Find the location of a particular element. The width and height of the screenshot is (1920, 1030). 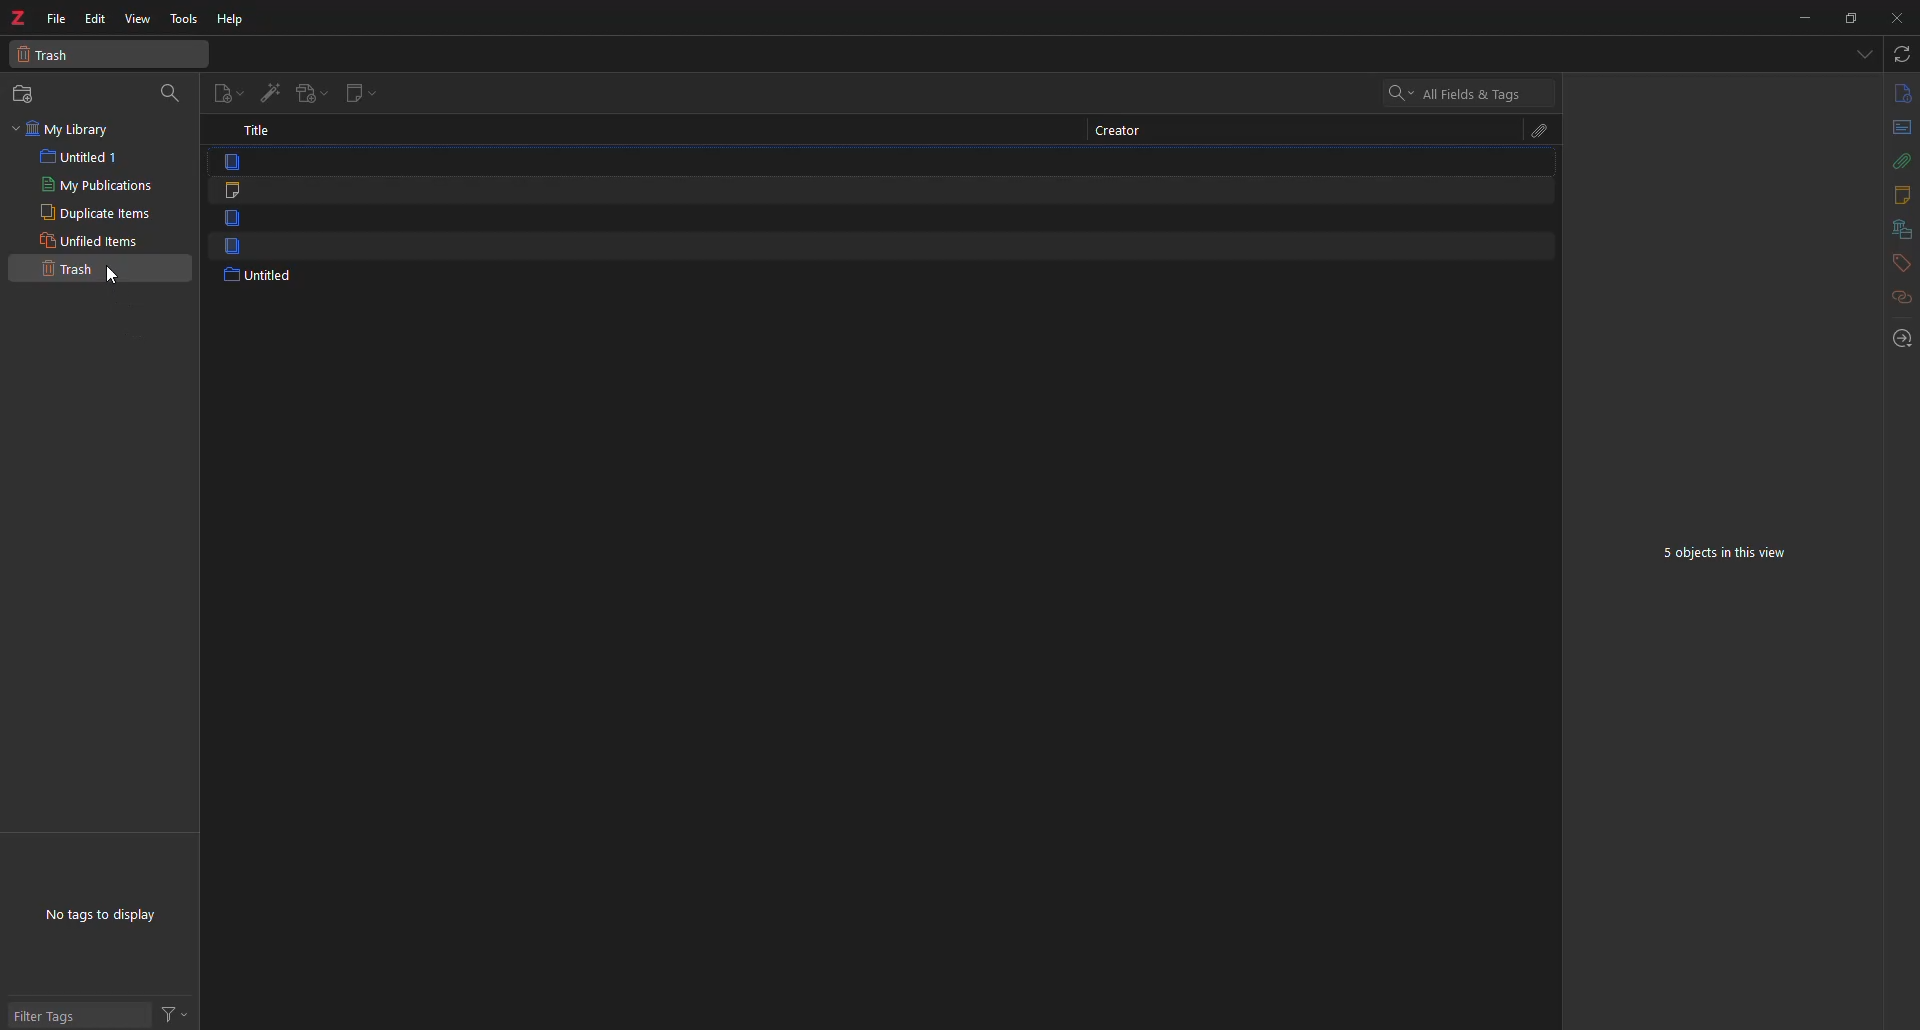

untitled 1 is located at coordinates (83, 157).